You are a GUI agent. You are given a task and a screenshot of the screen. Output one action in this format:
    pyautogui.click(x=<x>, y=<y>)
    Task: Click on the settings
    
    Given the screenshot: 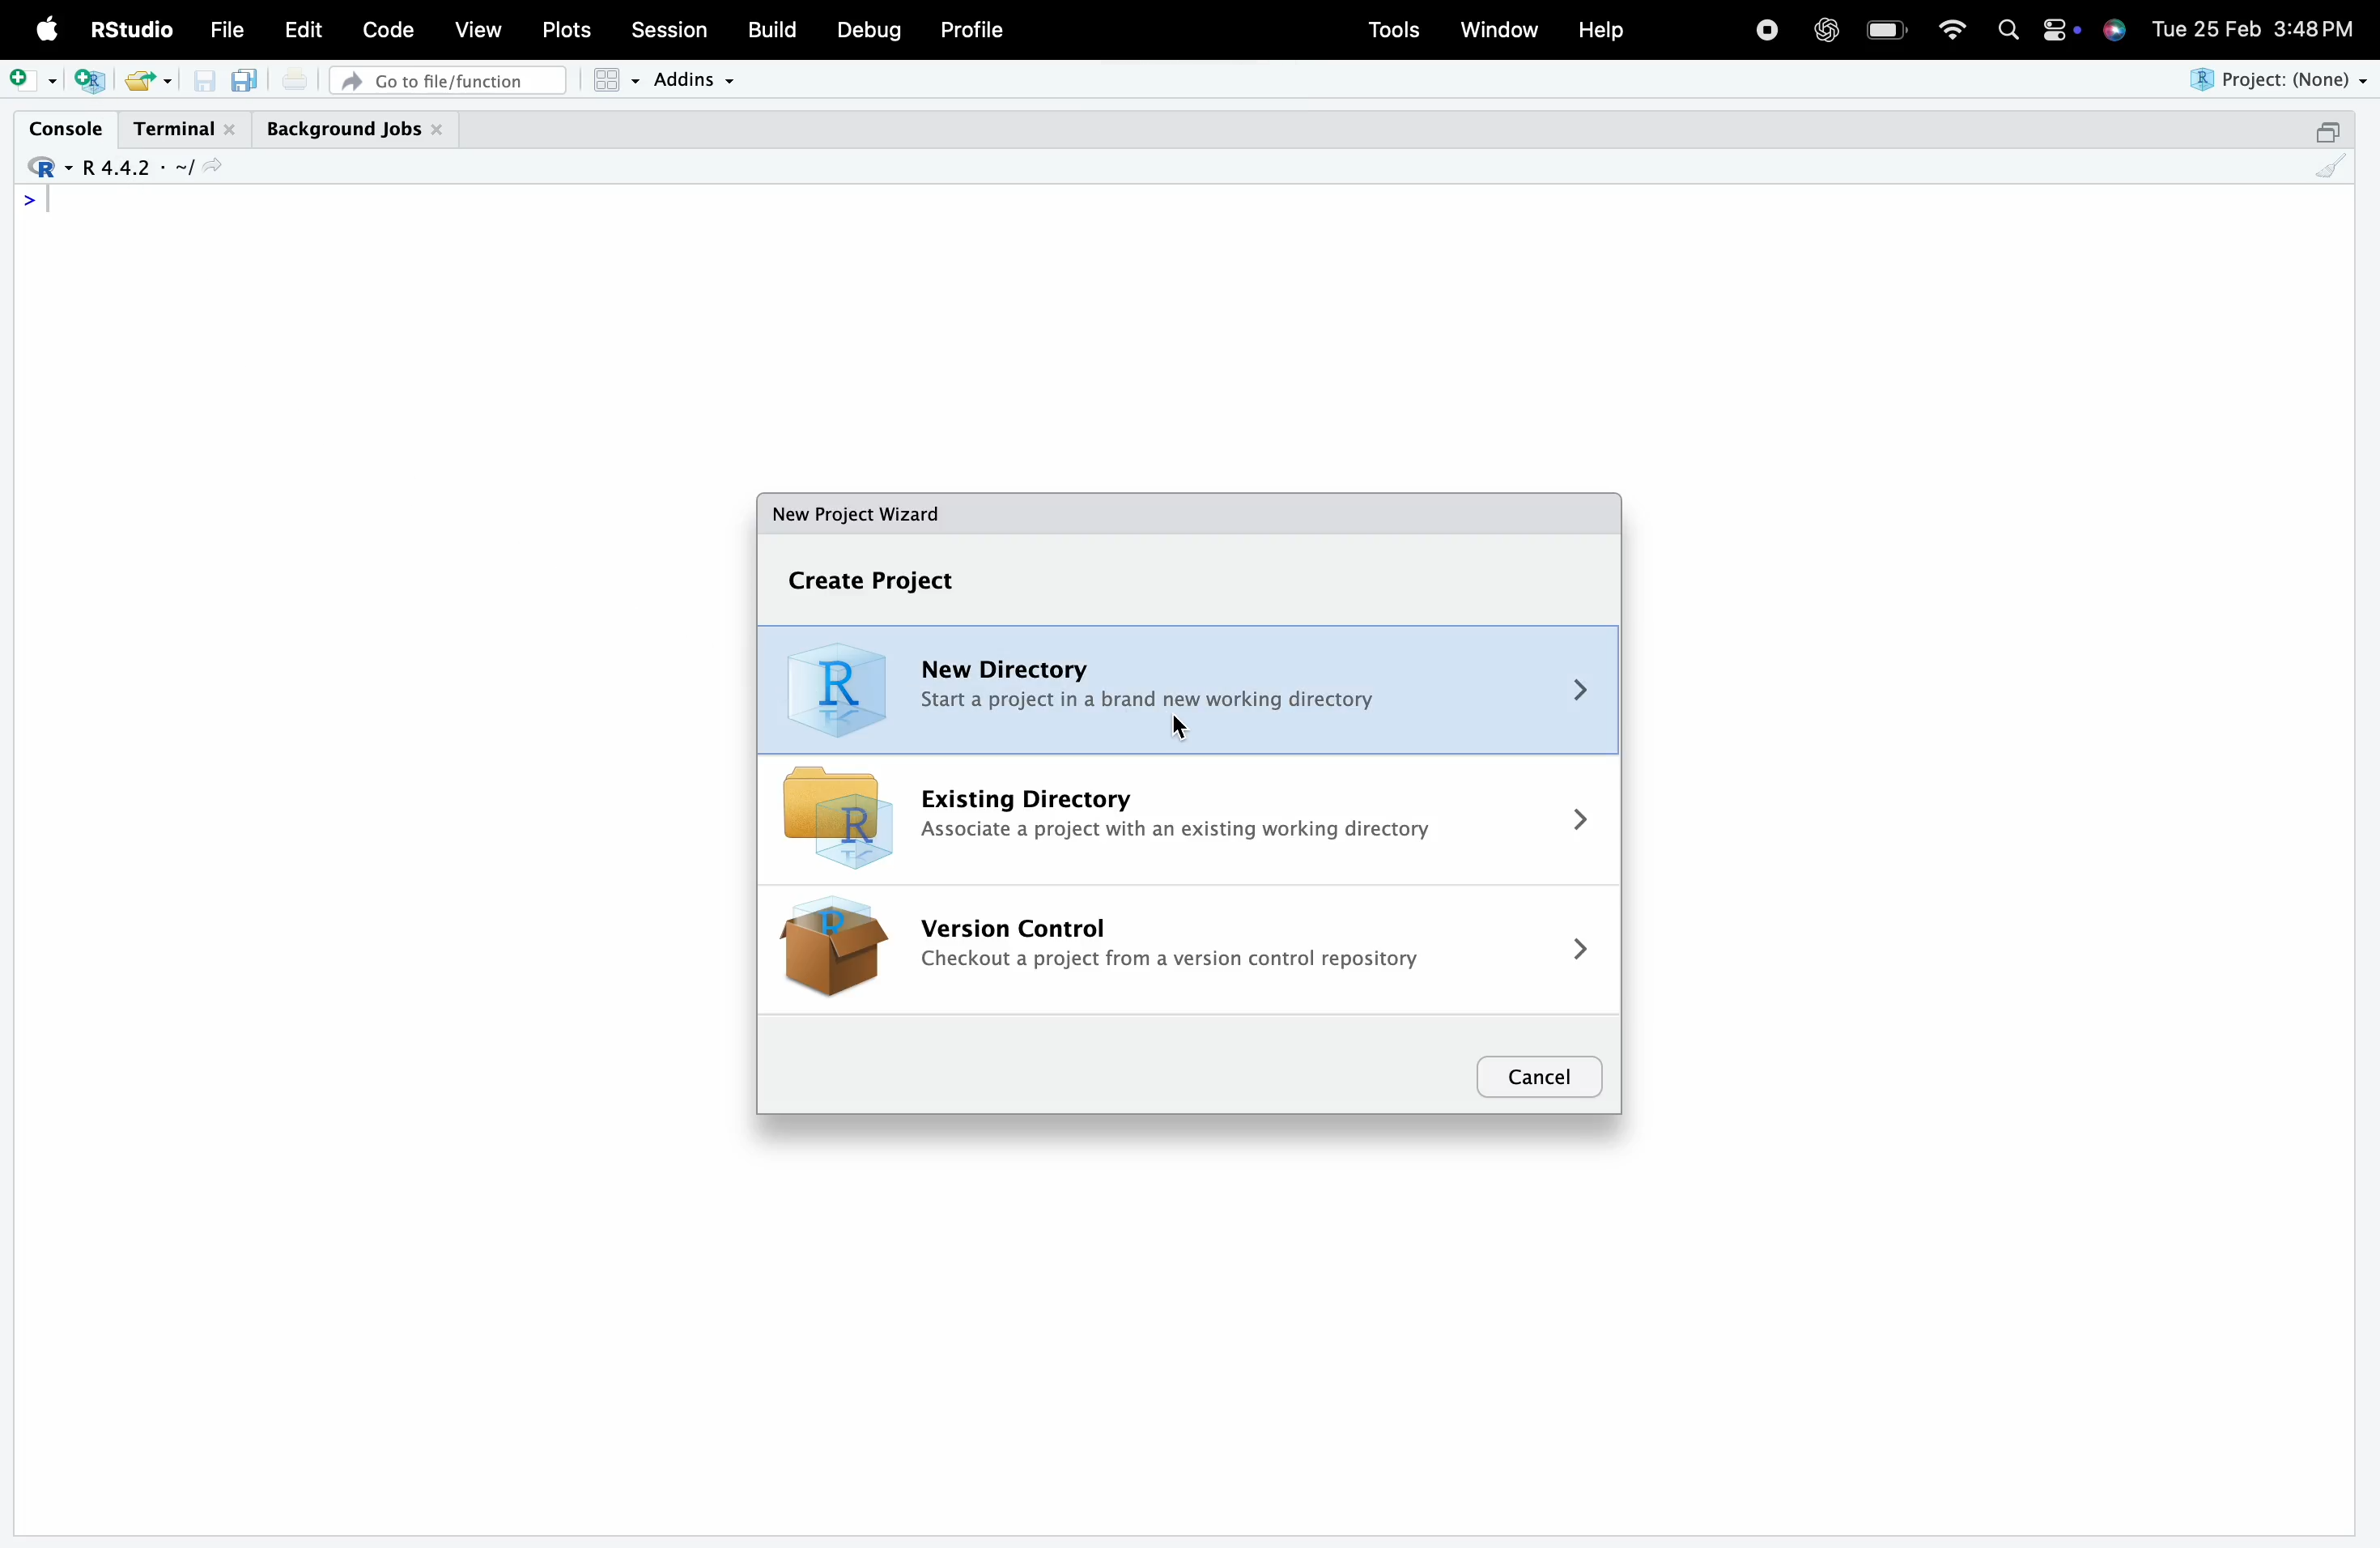 What is the action you would take?
    pyautogui.click(x=2059, y=30)
    